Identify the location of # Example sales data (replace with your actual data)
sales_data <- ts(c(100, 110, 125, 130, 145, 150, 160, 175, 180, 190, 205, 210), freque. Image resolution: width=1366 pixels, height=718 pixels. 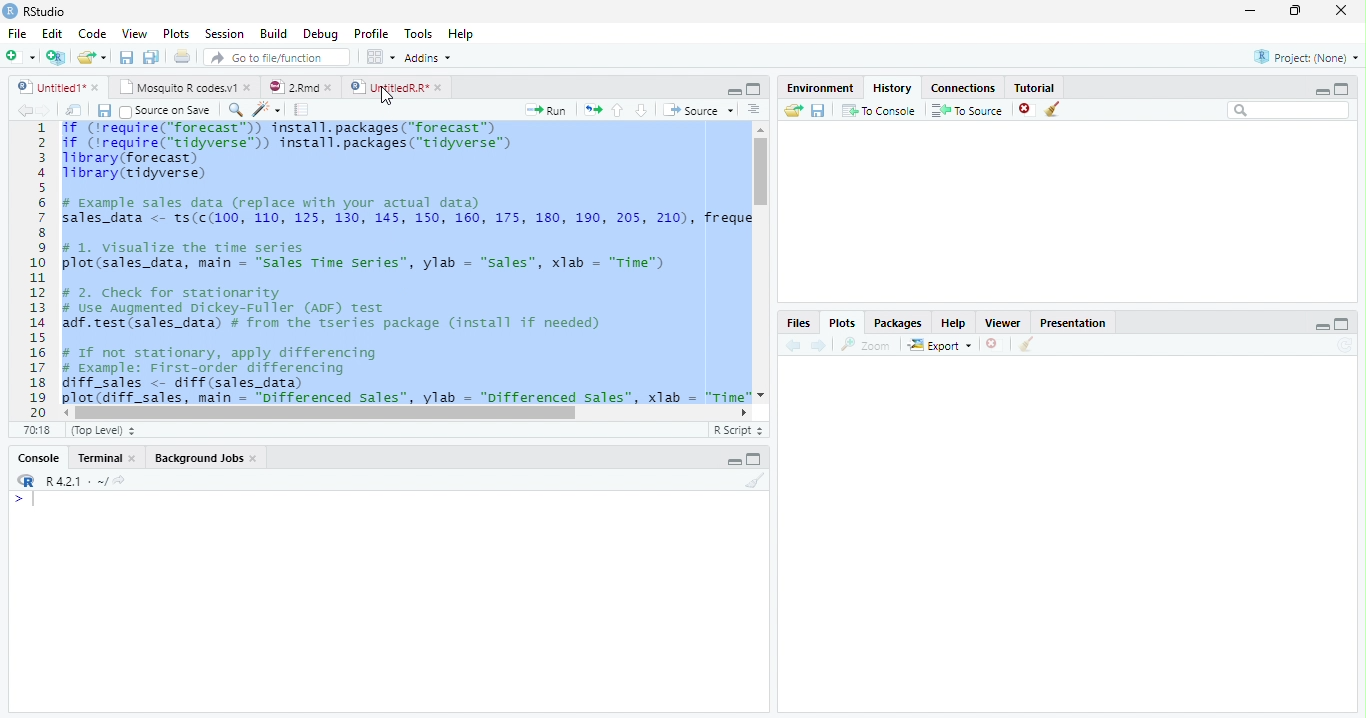
(408, 213).